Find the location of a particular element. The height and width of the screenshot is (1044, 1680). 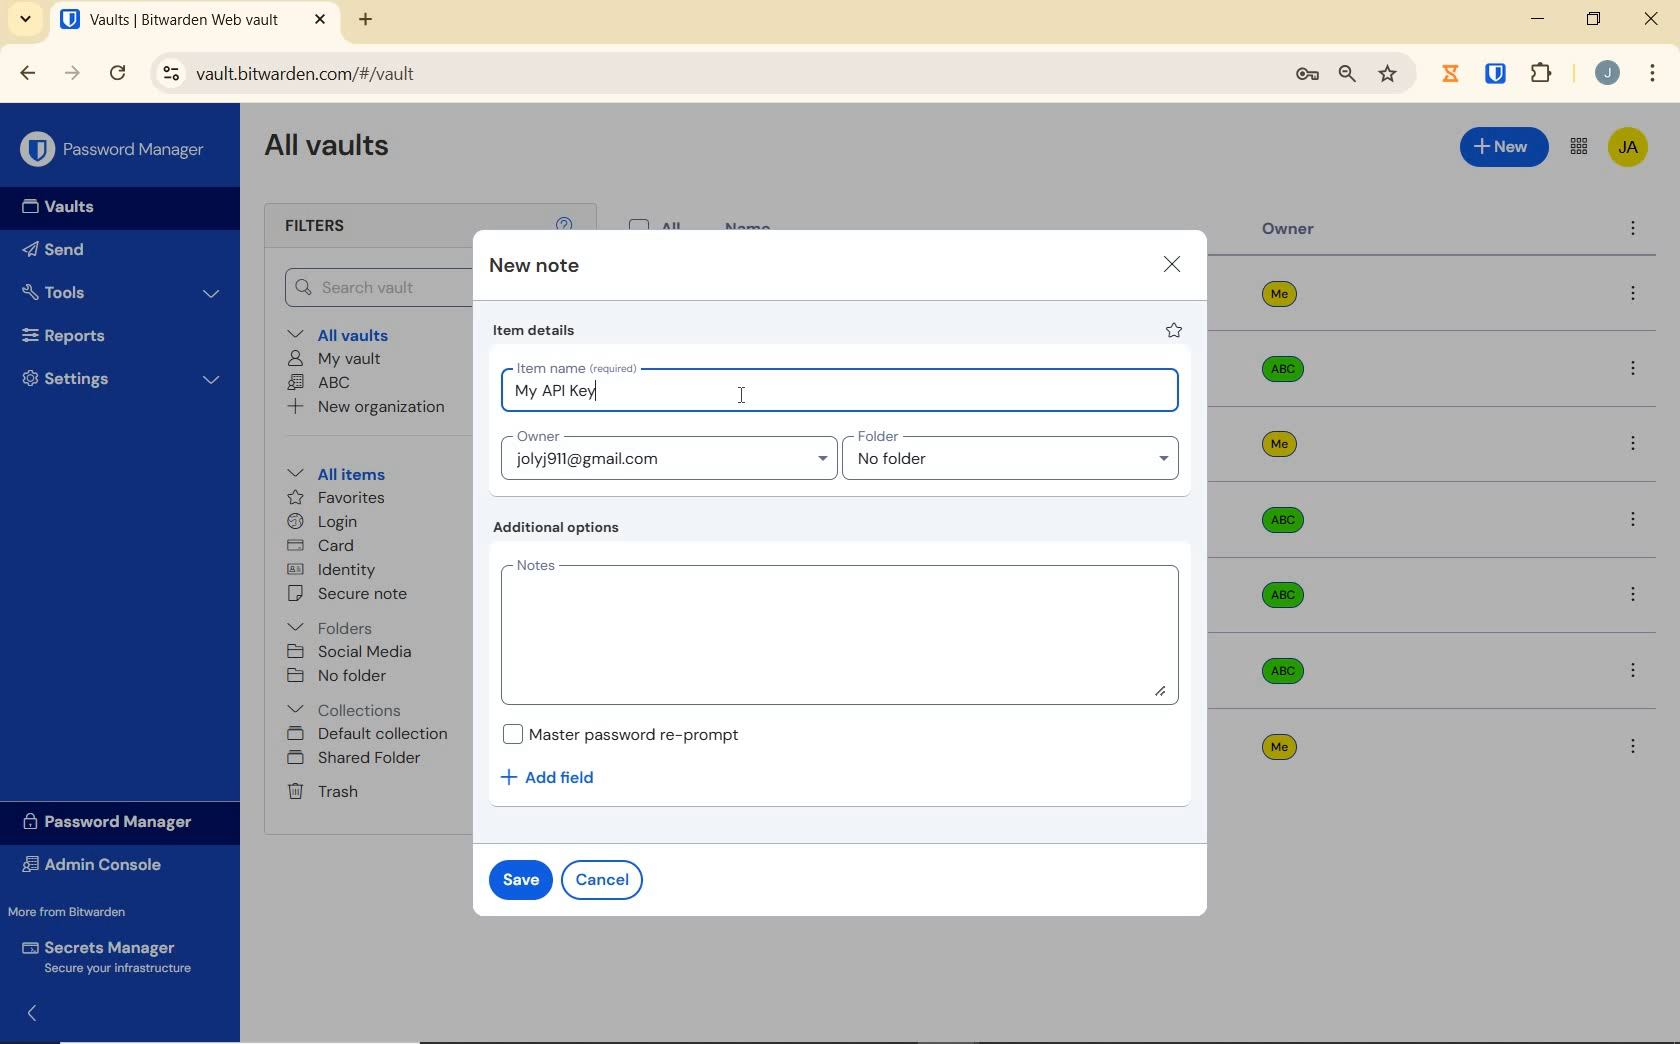

help is located at coordinates (564, 221).